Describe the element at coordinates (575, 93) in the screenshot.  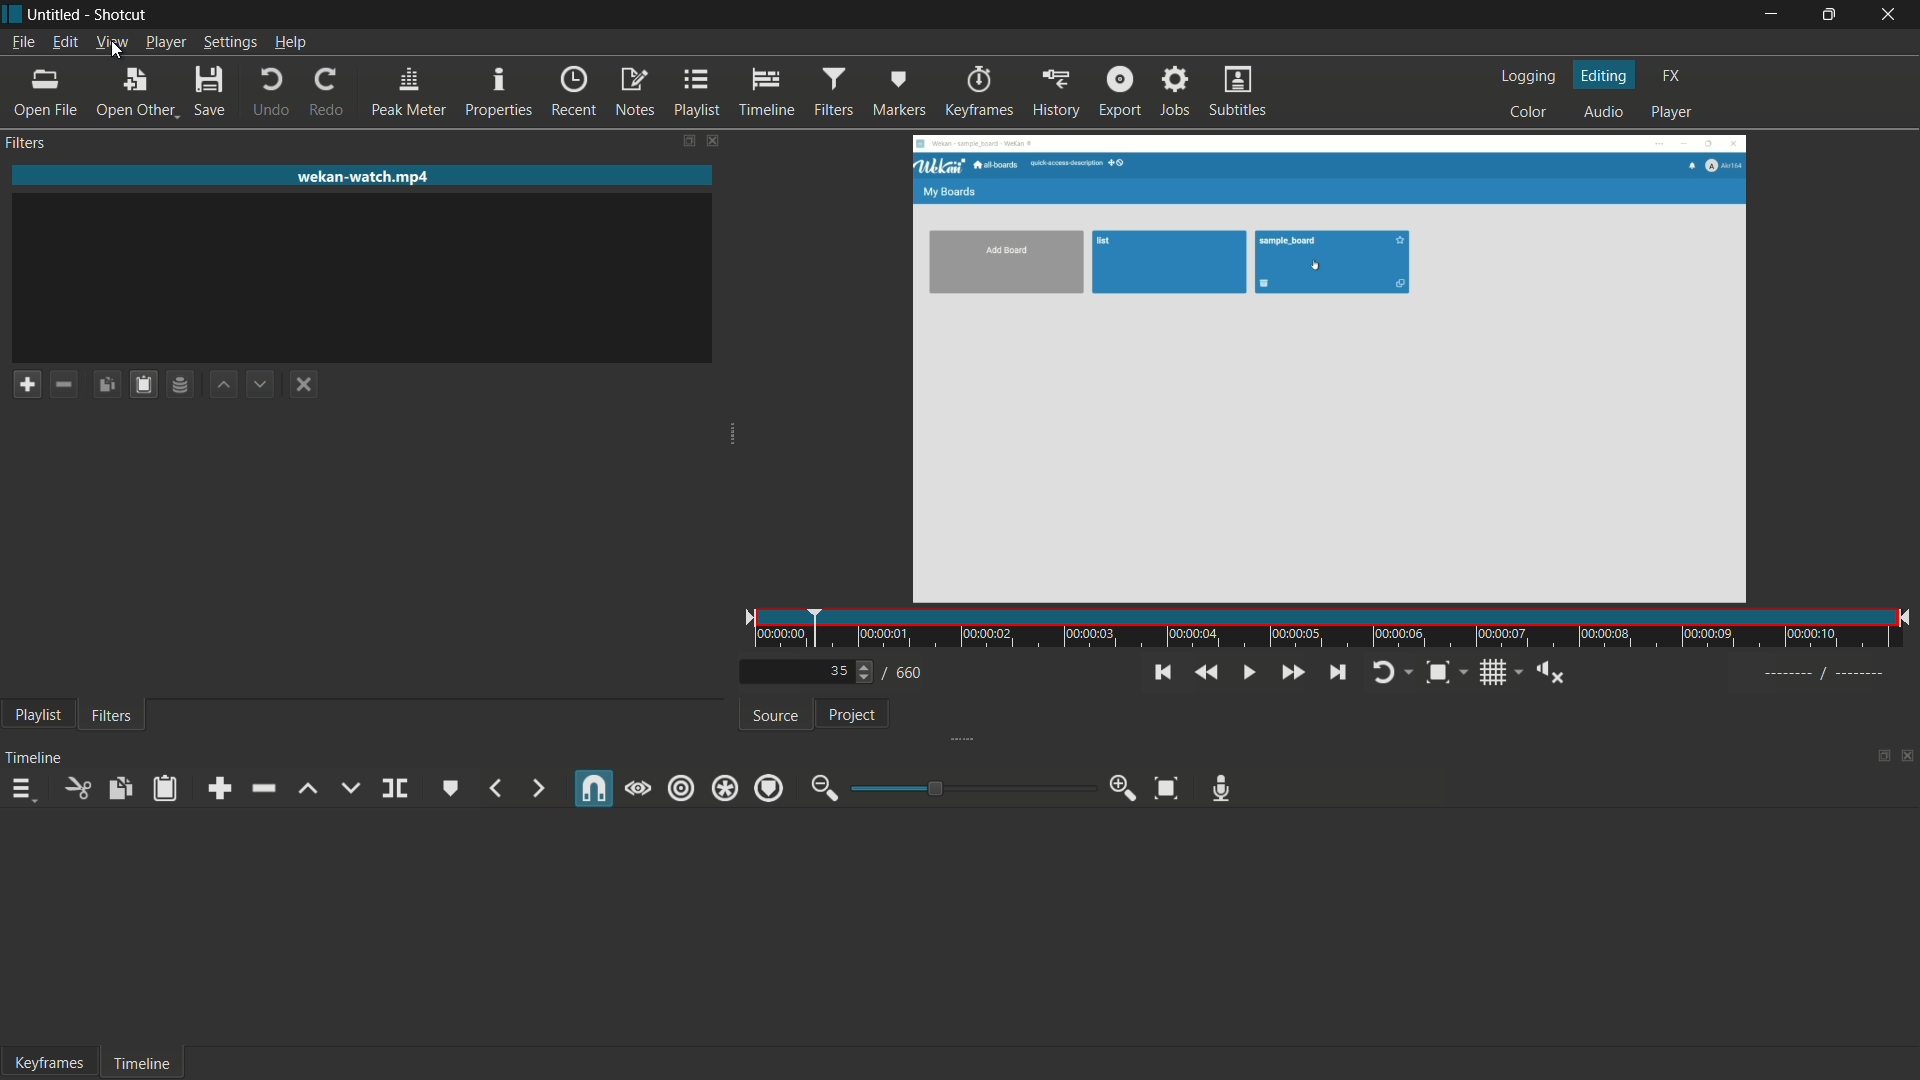
I see `recent` at that location.